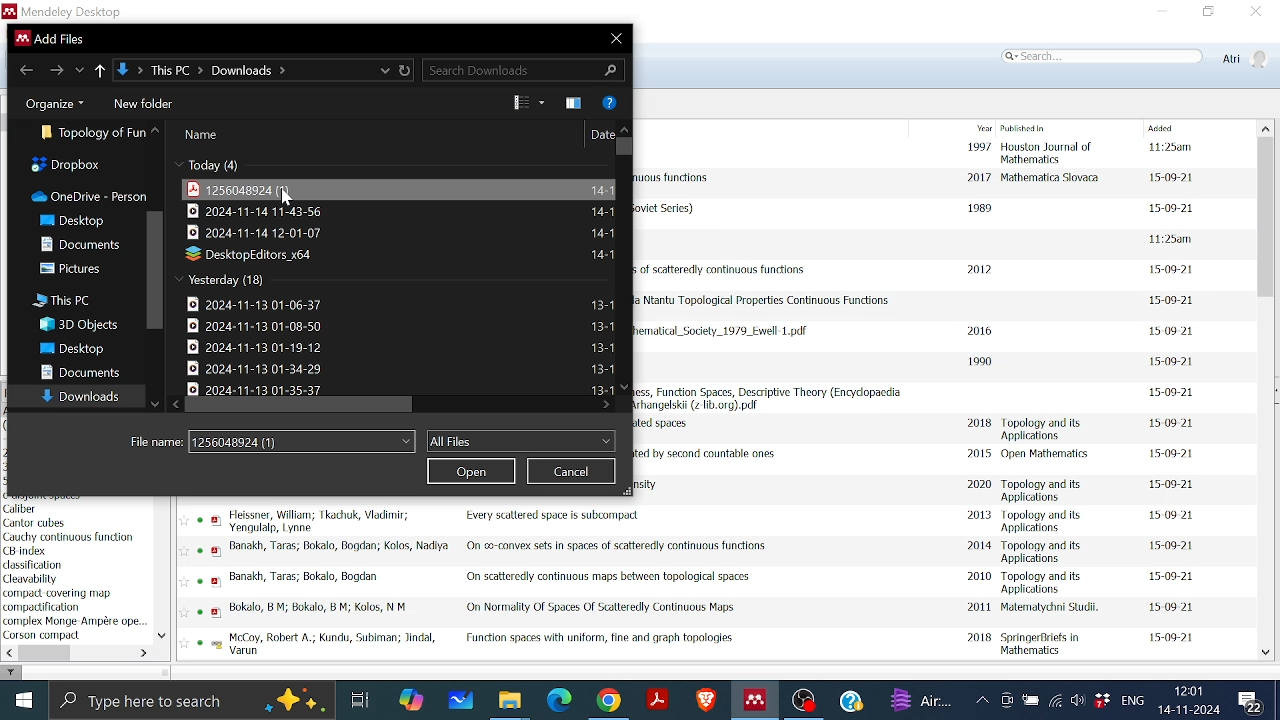  Describe the element at coordinates (460, 701) in the screenshot. I see `Whiteboard` at that location.